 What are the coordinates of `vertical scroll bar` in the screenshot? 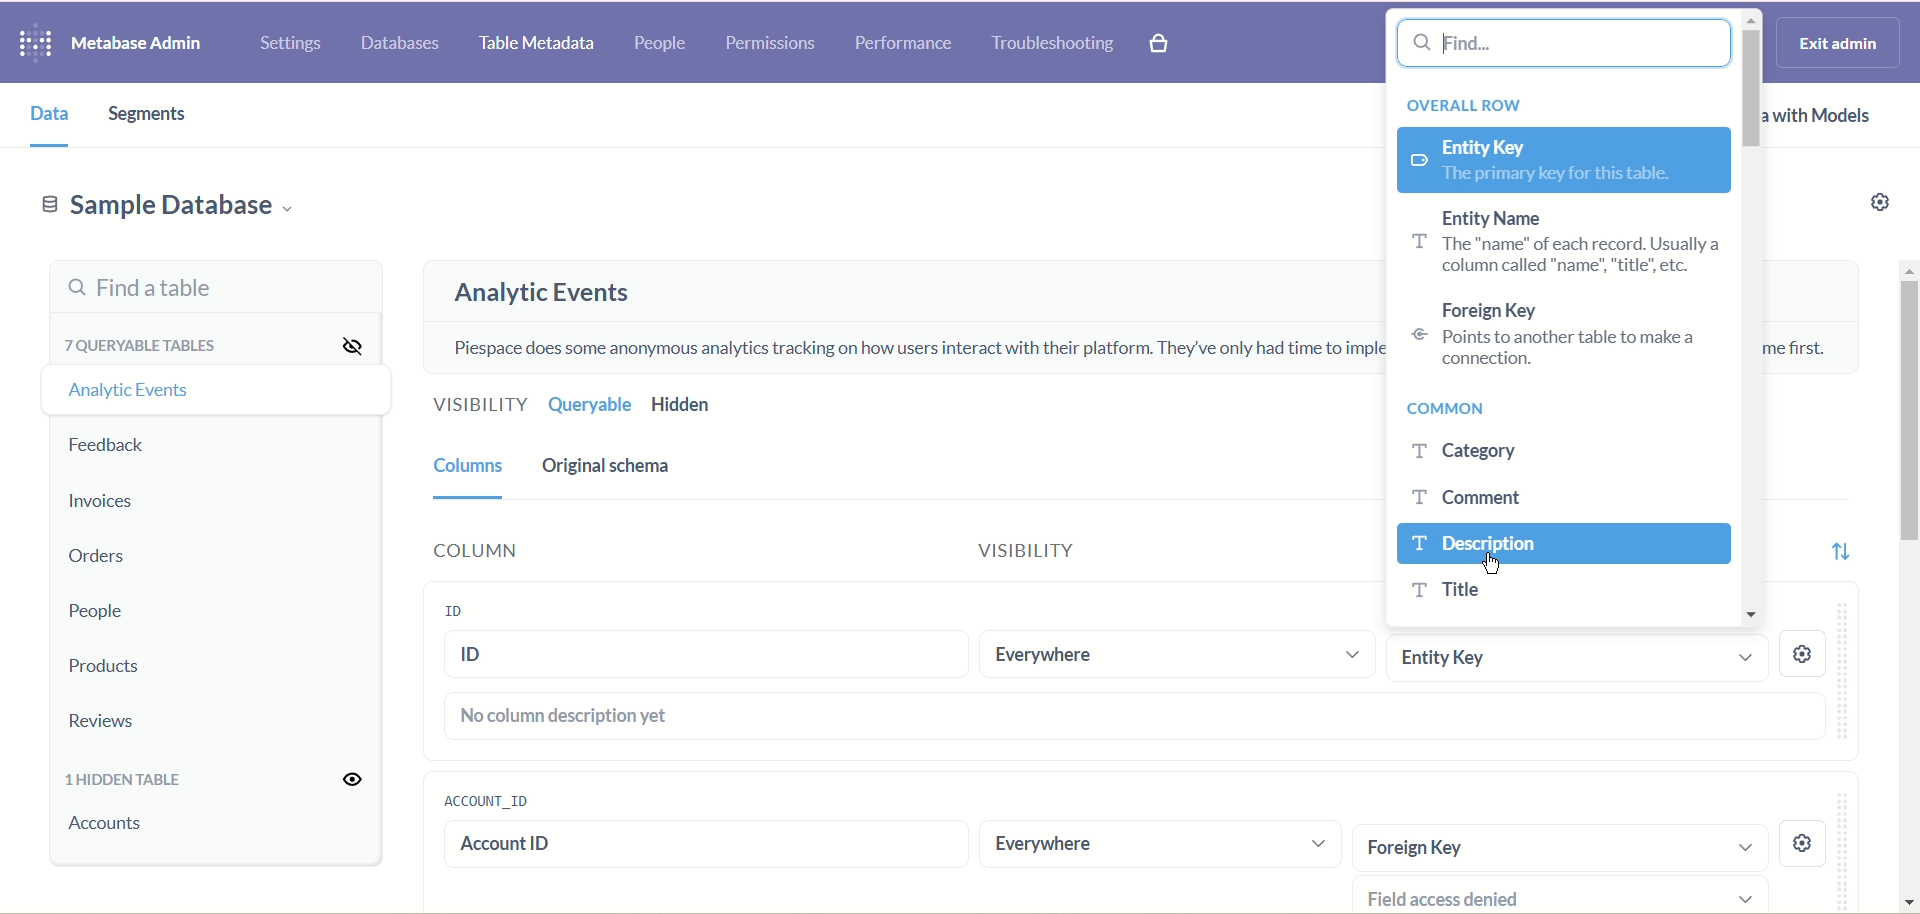 It's located at (1907, 584).